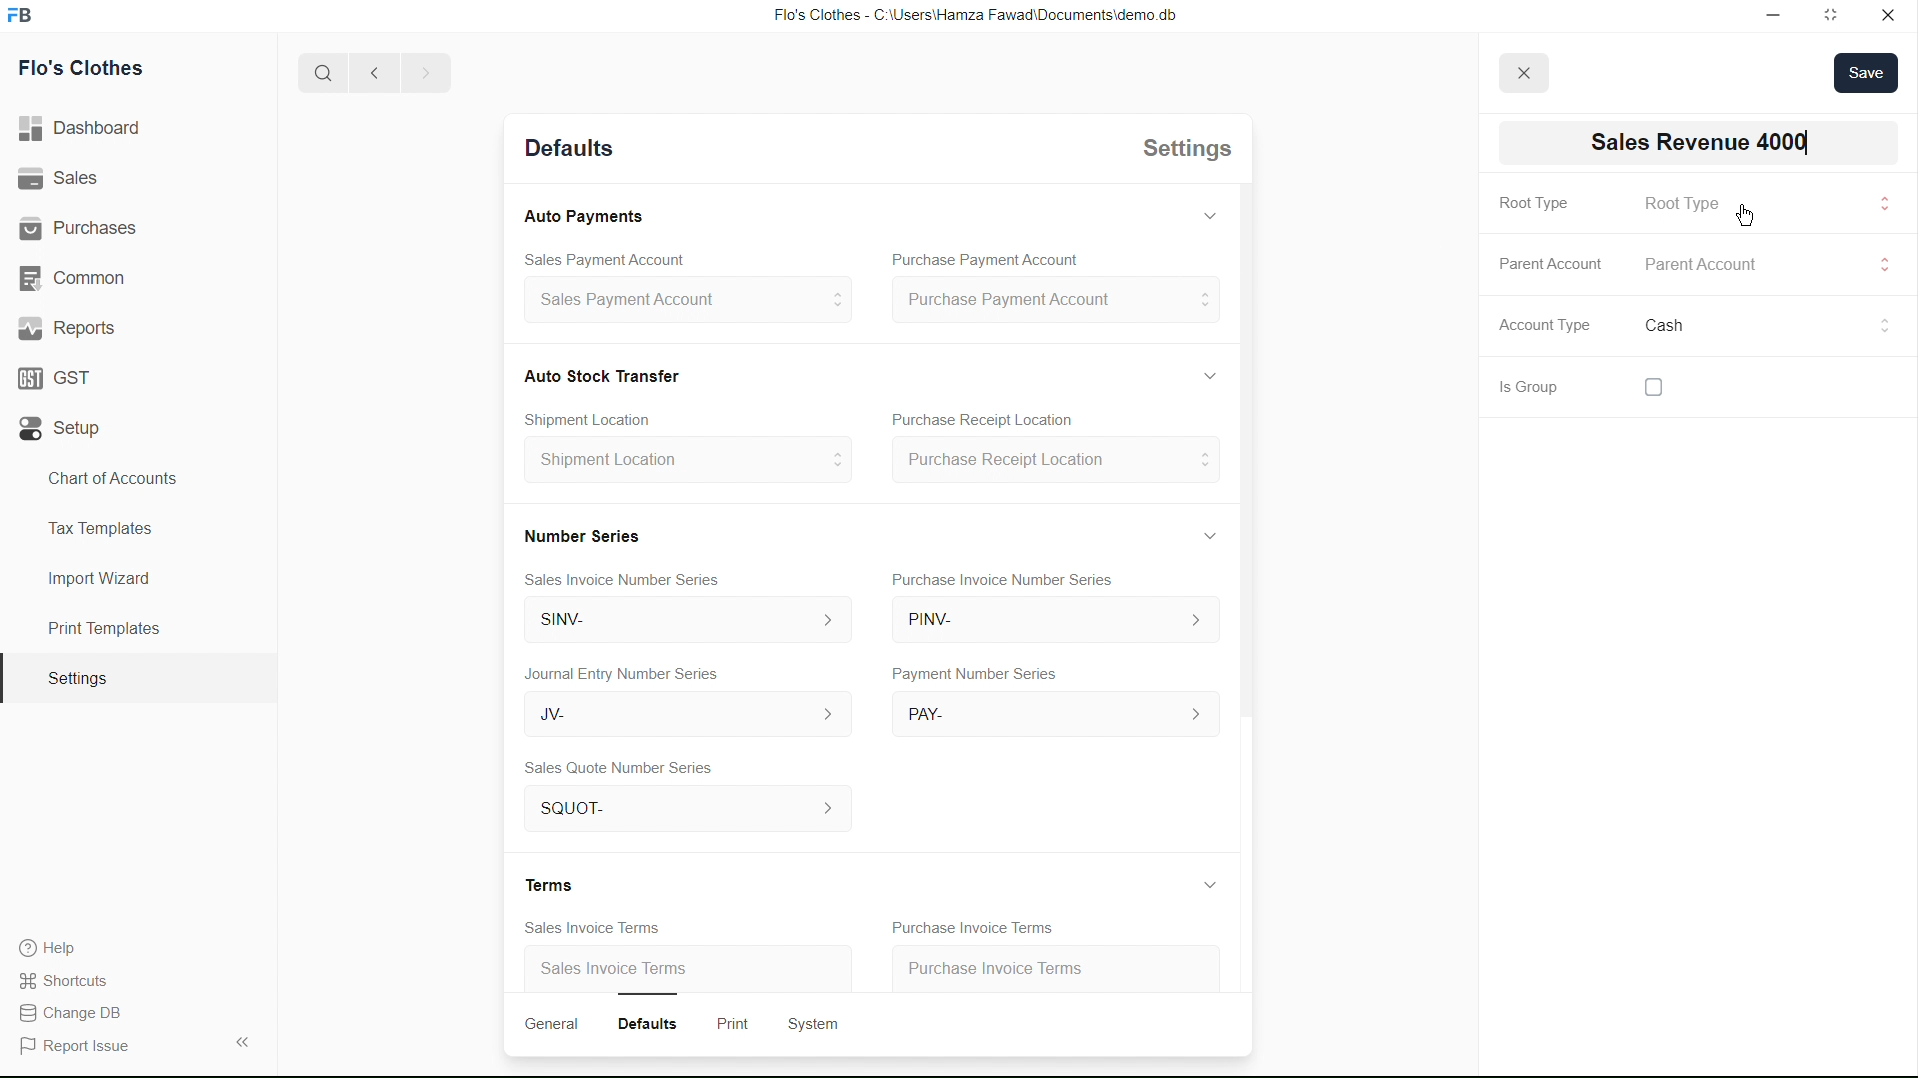 This screenshot has height=1078, width=1918. What do you see at coordinates (619, 769) in the screenshot?
I see `Sales Quote Number Series` at bounding box center [619, 769].